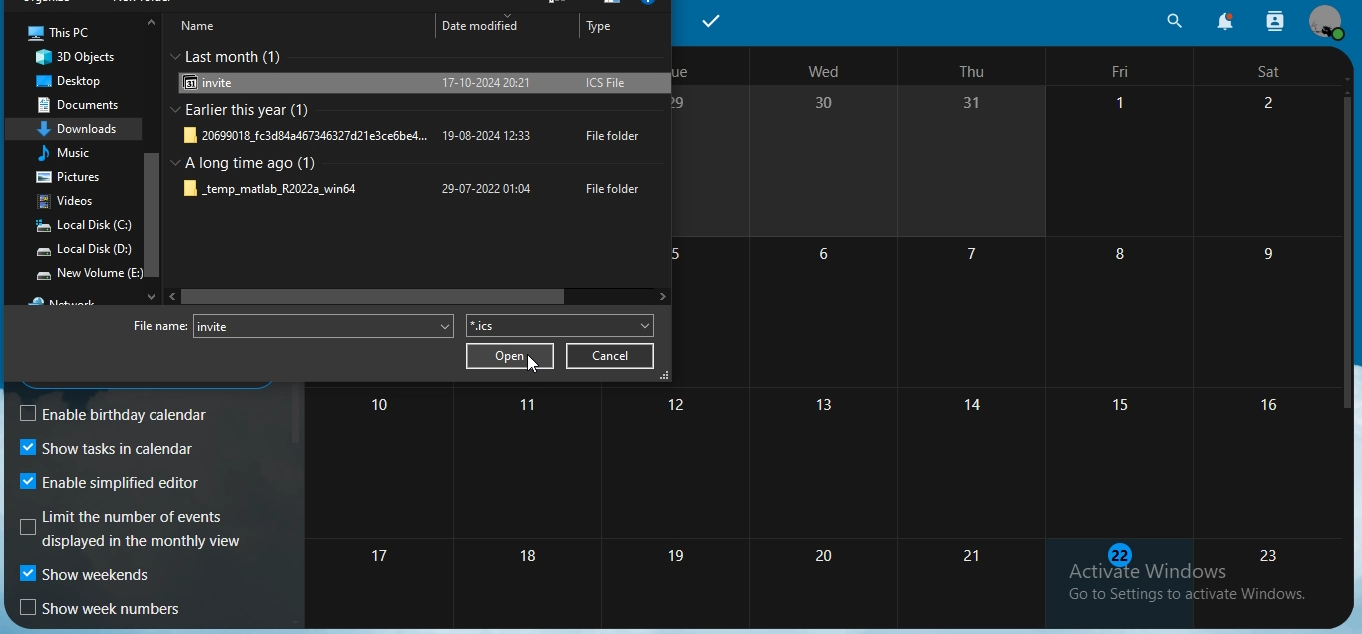 This screenshot has width=1362, height=634. What do you see at coordinates (103, 609) in the screenshot?
I see `show week numbers` at bounding box center [103, 609].